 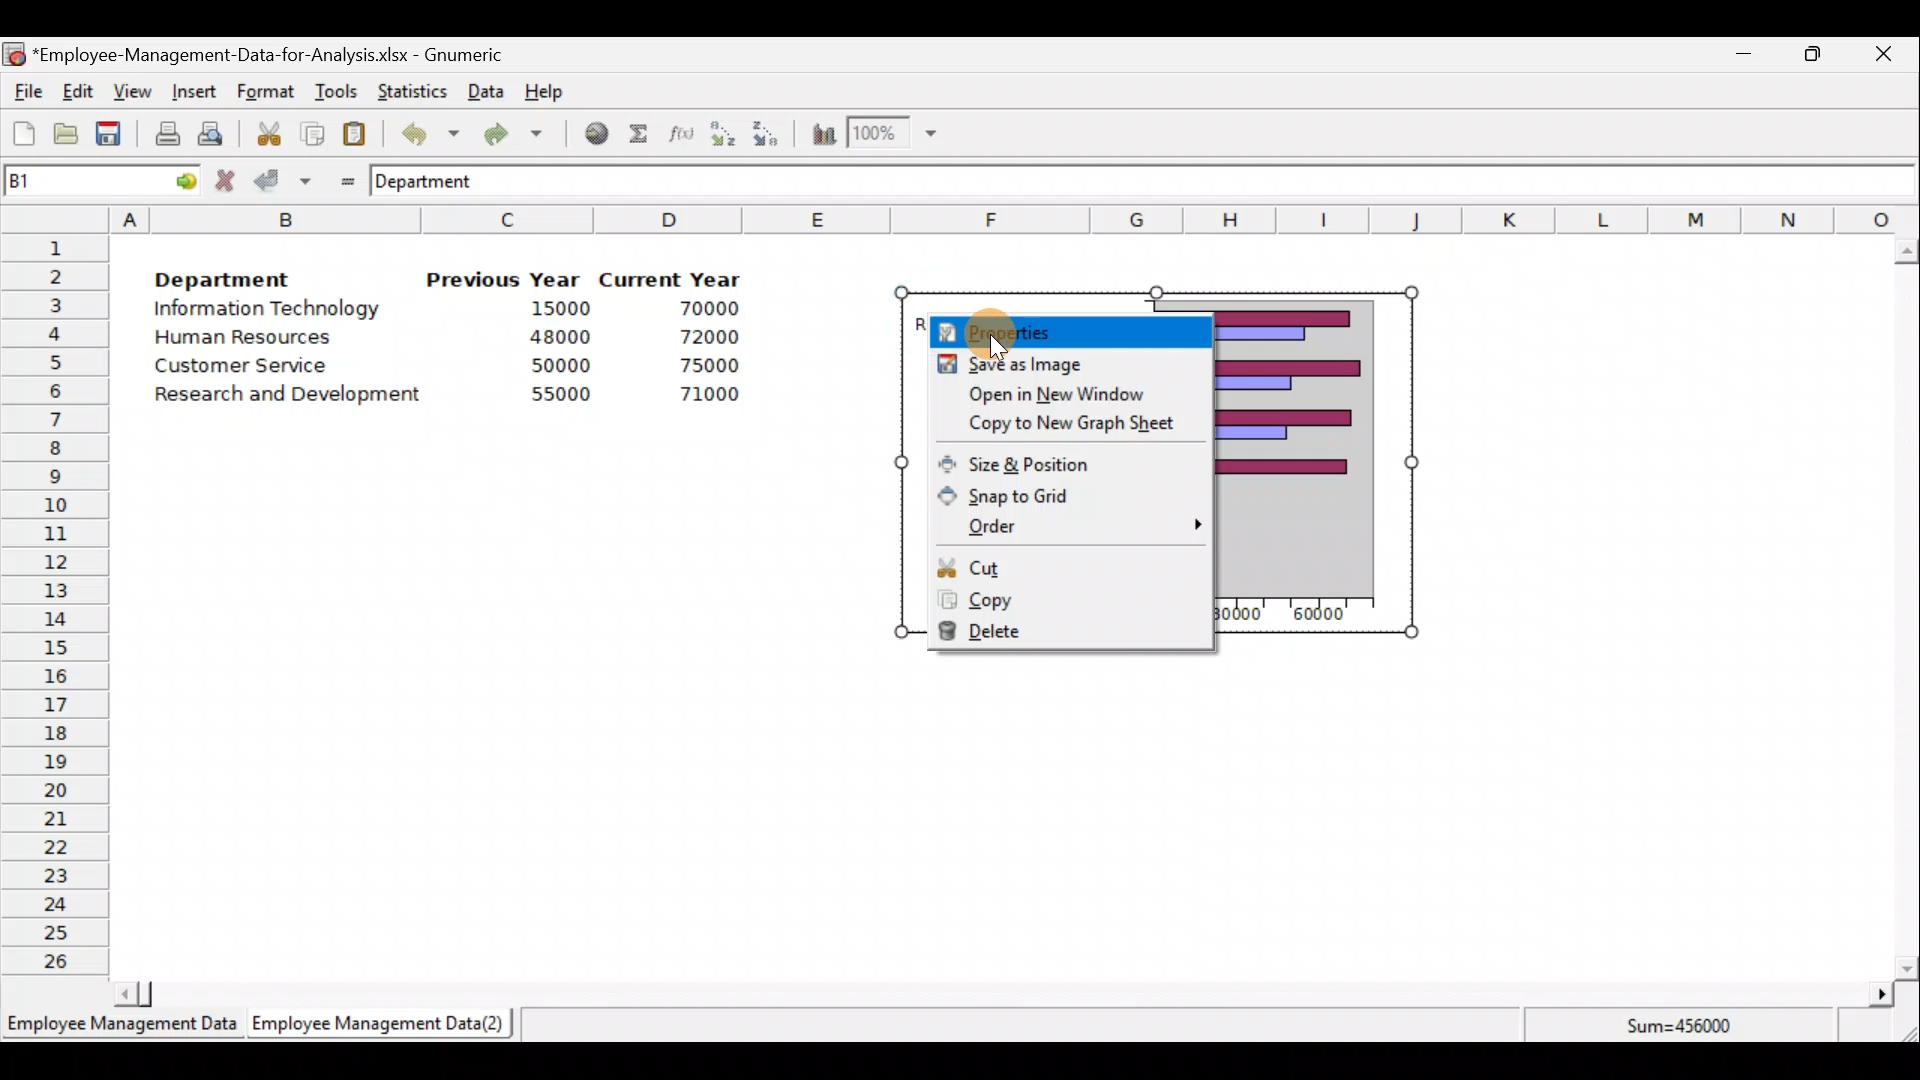 What do you see at coordinates (274, 53) in the screenshot?
I see `‘Employee-Management-Data-for-Analysis.xlsx - Gnumeric` at bounding box center [274, 53].